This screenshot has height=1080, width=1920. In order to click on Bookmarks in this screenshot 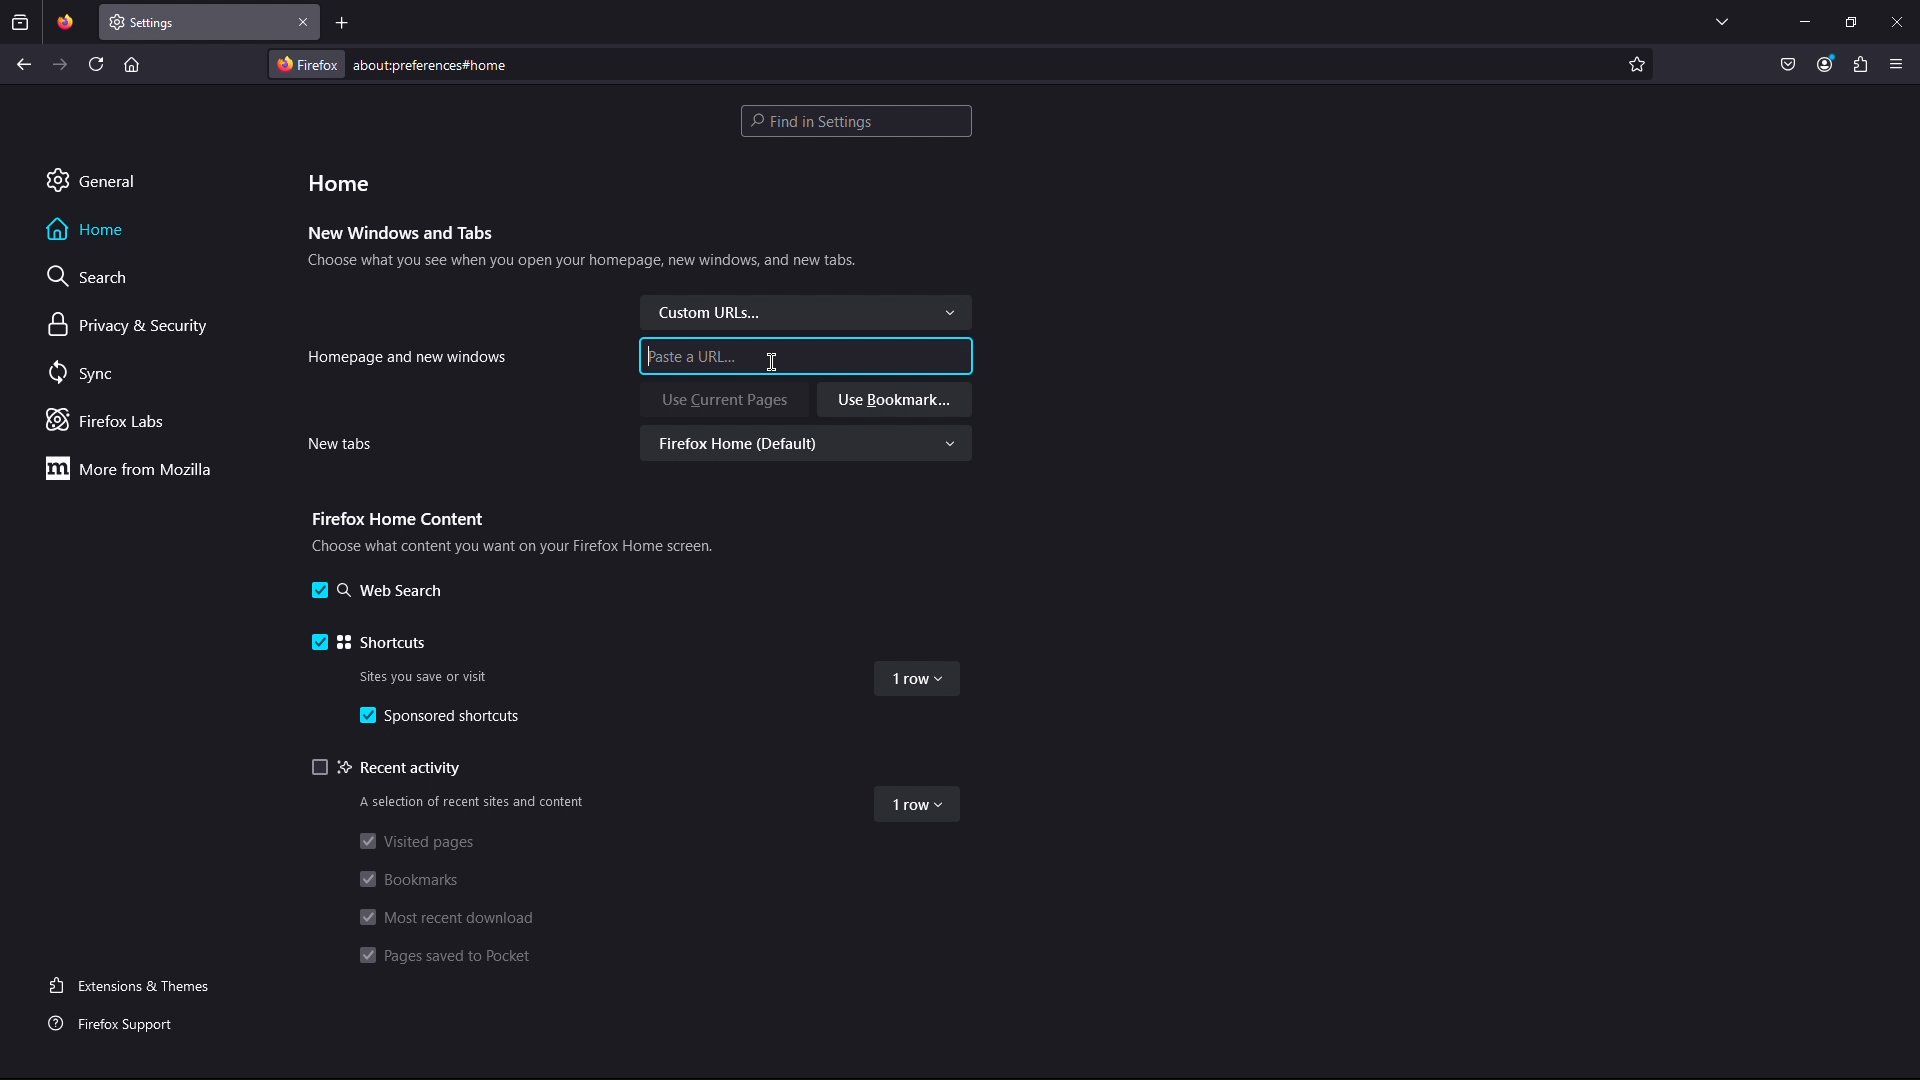, I will do `click(411, 880)`.